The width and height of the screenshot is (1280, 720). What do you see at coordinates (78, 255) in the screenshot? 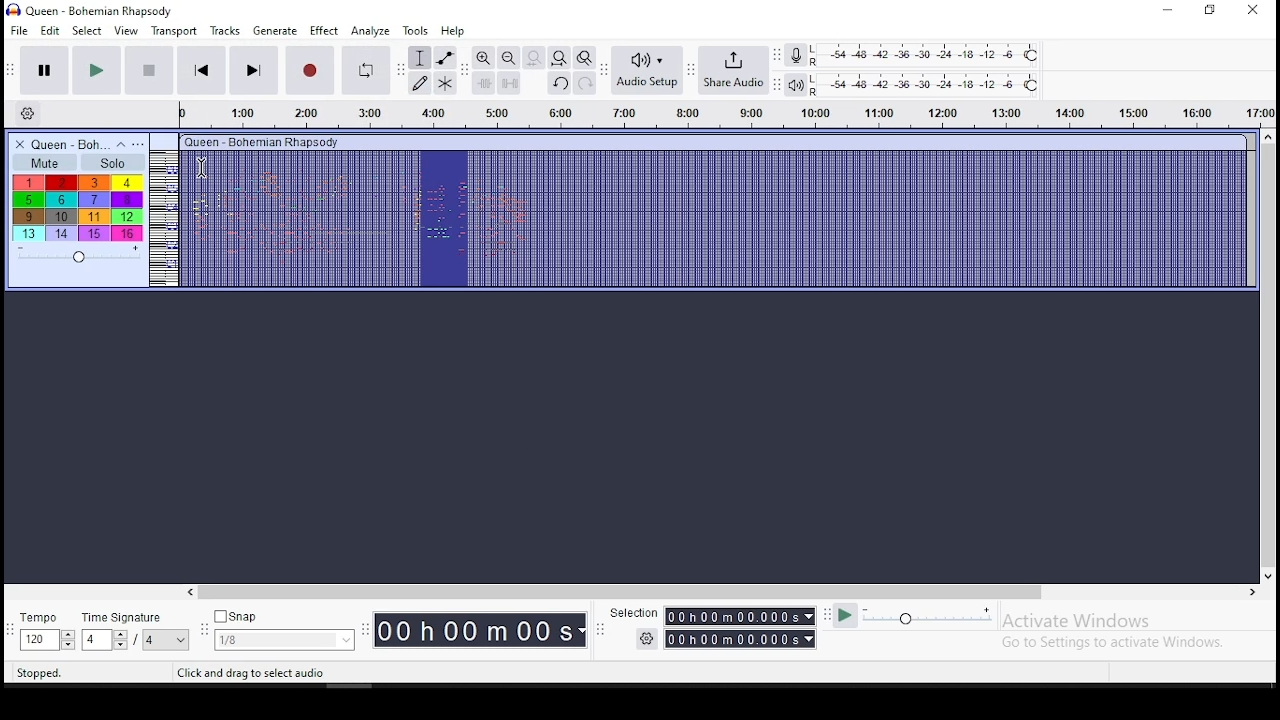
I see `velocity` at bounding box center [78, 255].